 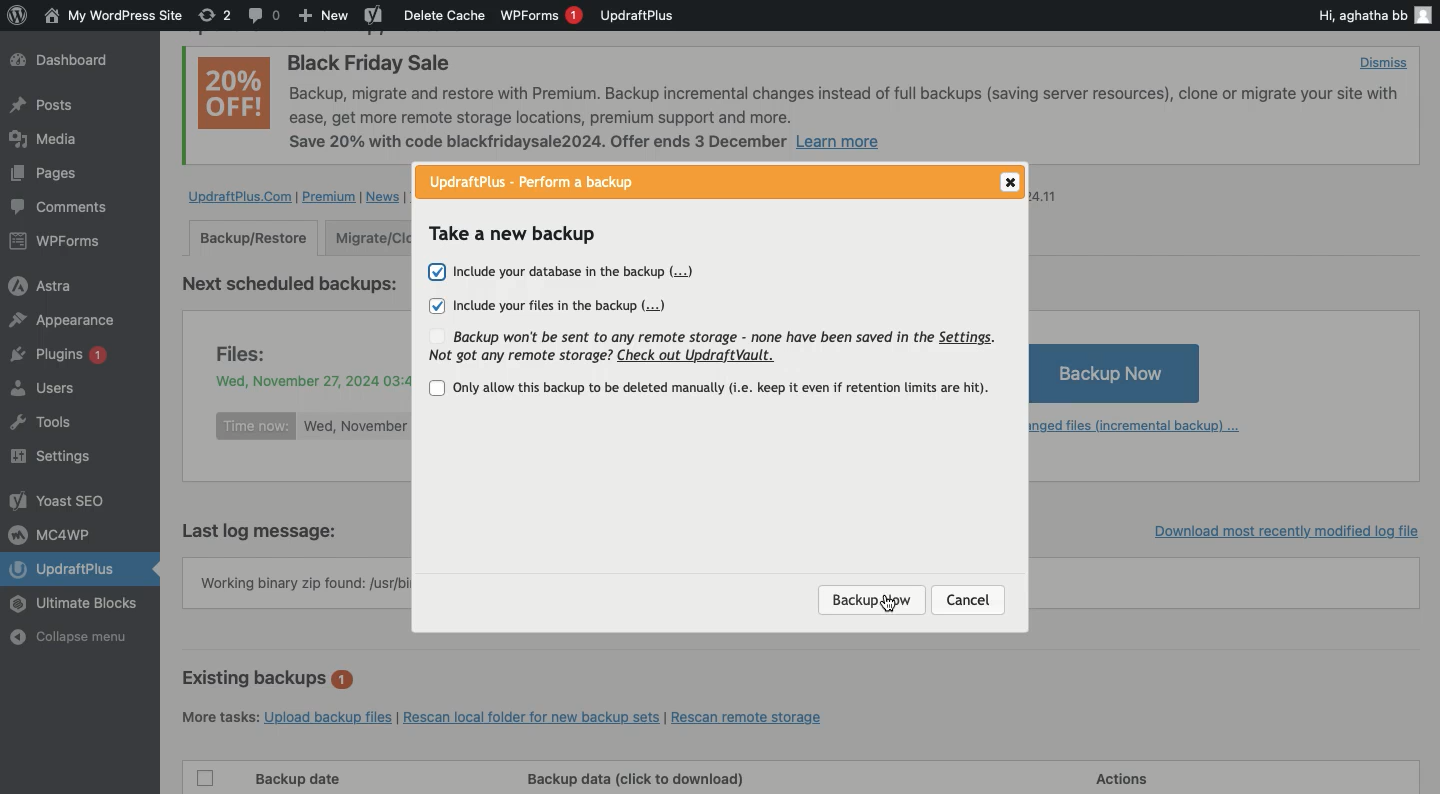 I want to click on Time now:, so click(x=257, y=426).